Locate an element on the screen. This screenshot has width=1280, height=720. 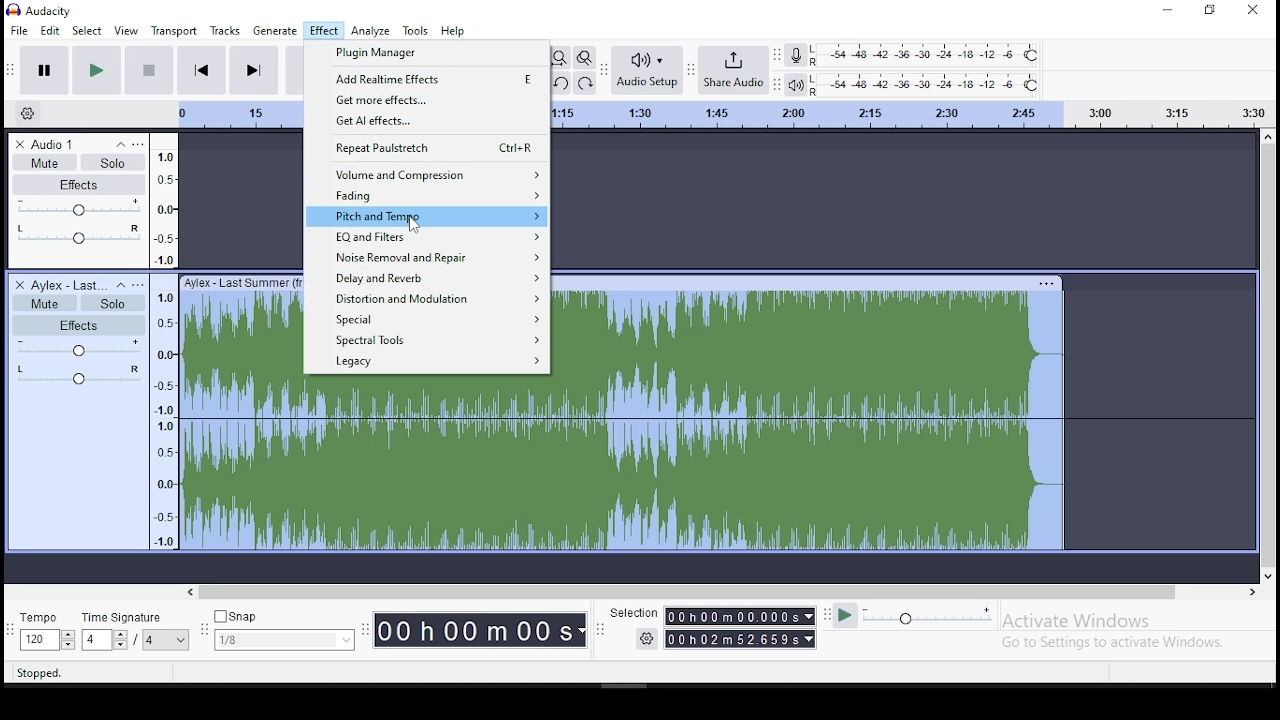
pitch and tempo is located at coordinates (428, 216).